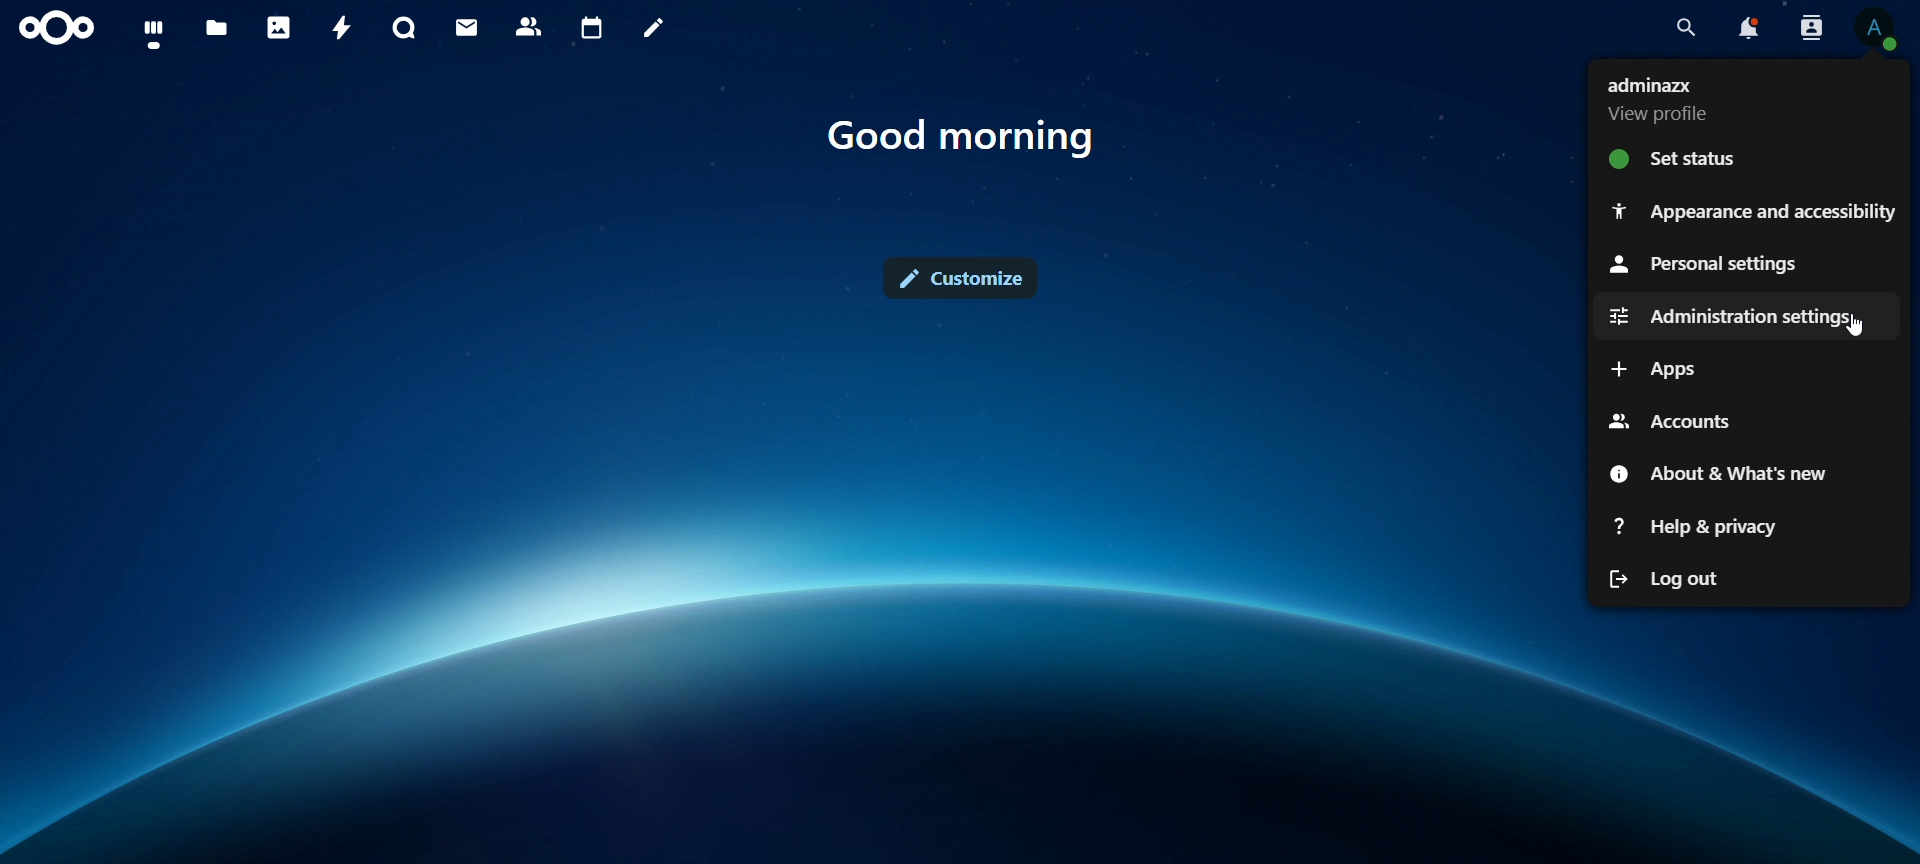 This screenshot has width=1920, height=864. What do you see at coordinates (1680, 160) in the screenshot?
I see `set status` at bounding box center [1680, 160].